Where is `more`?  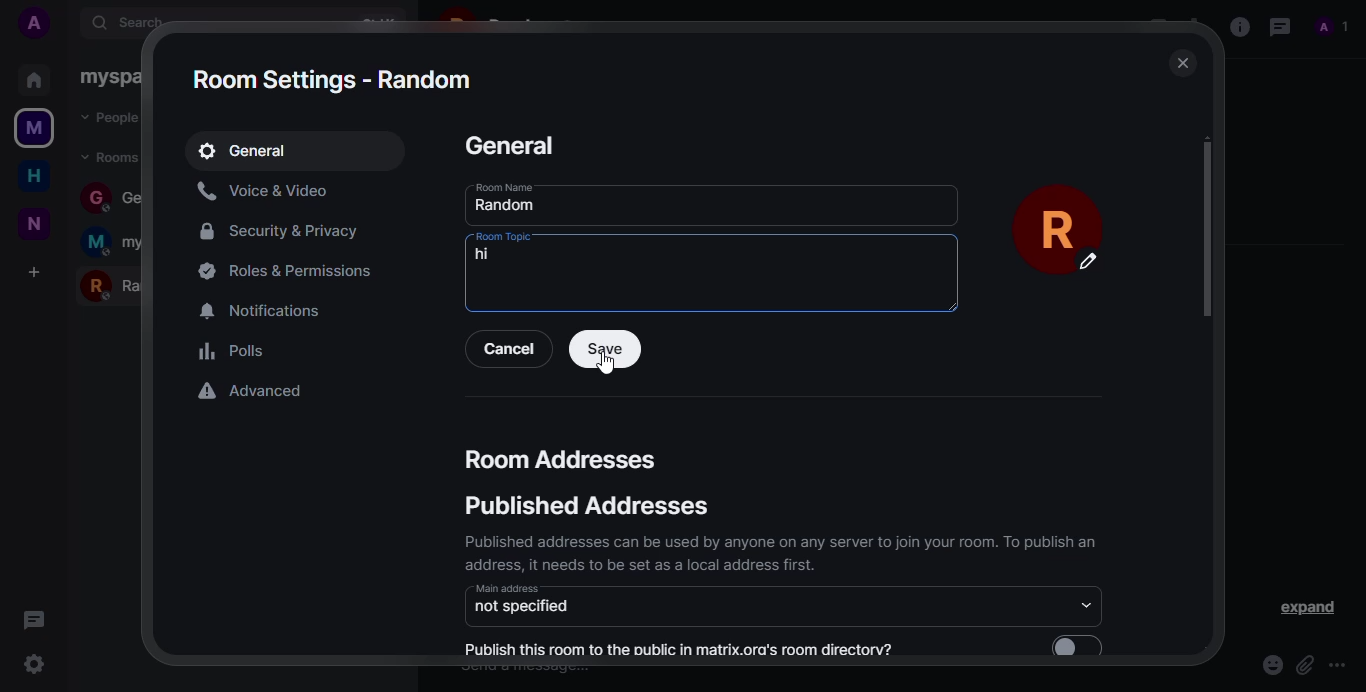 more is located at coordinates (1337, 666).